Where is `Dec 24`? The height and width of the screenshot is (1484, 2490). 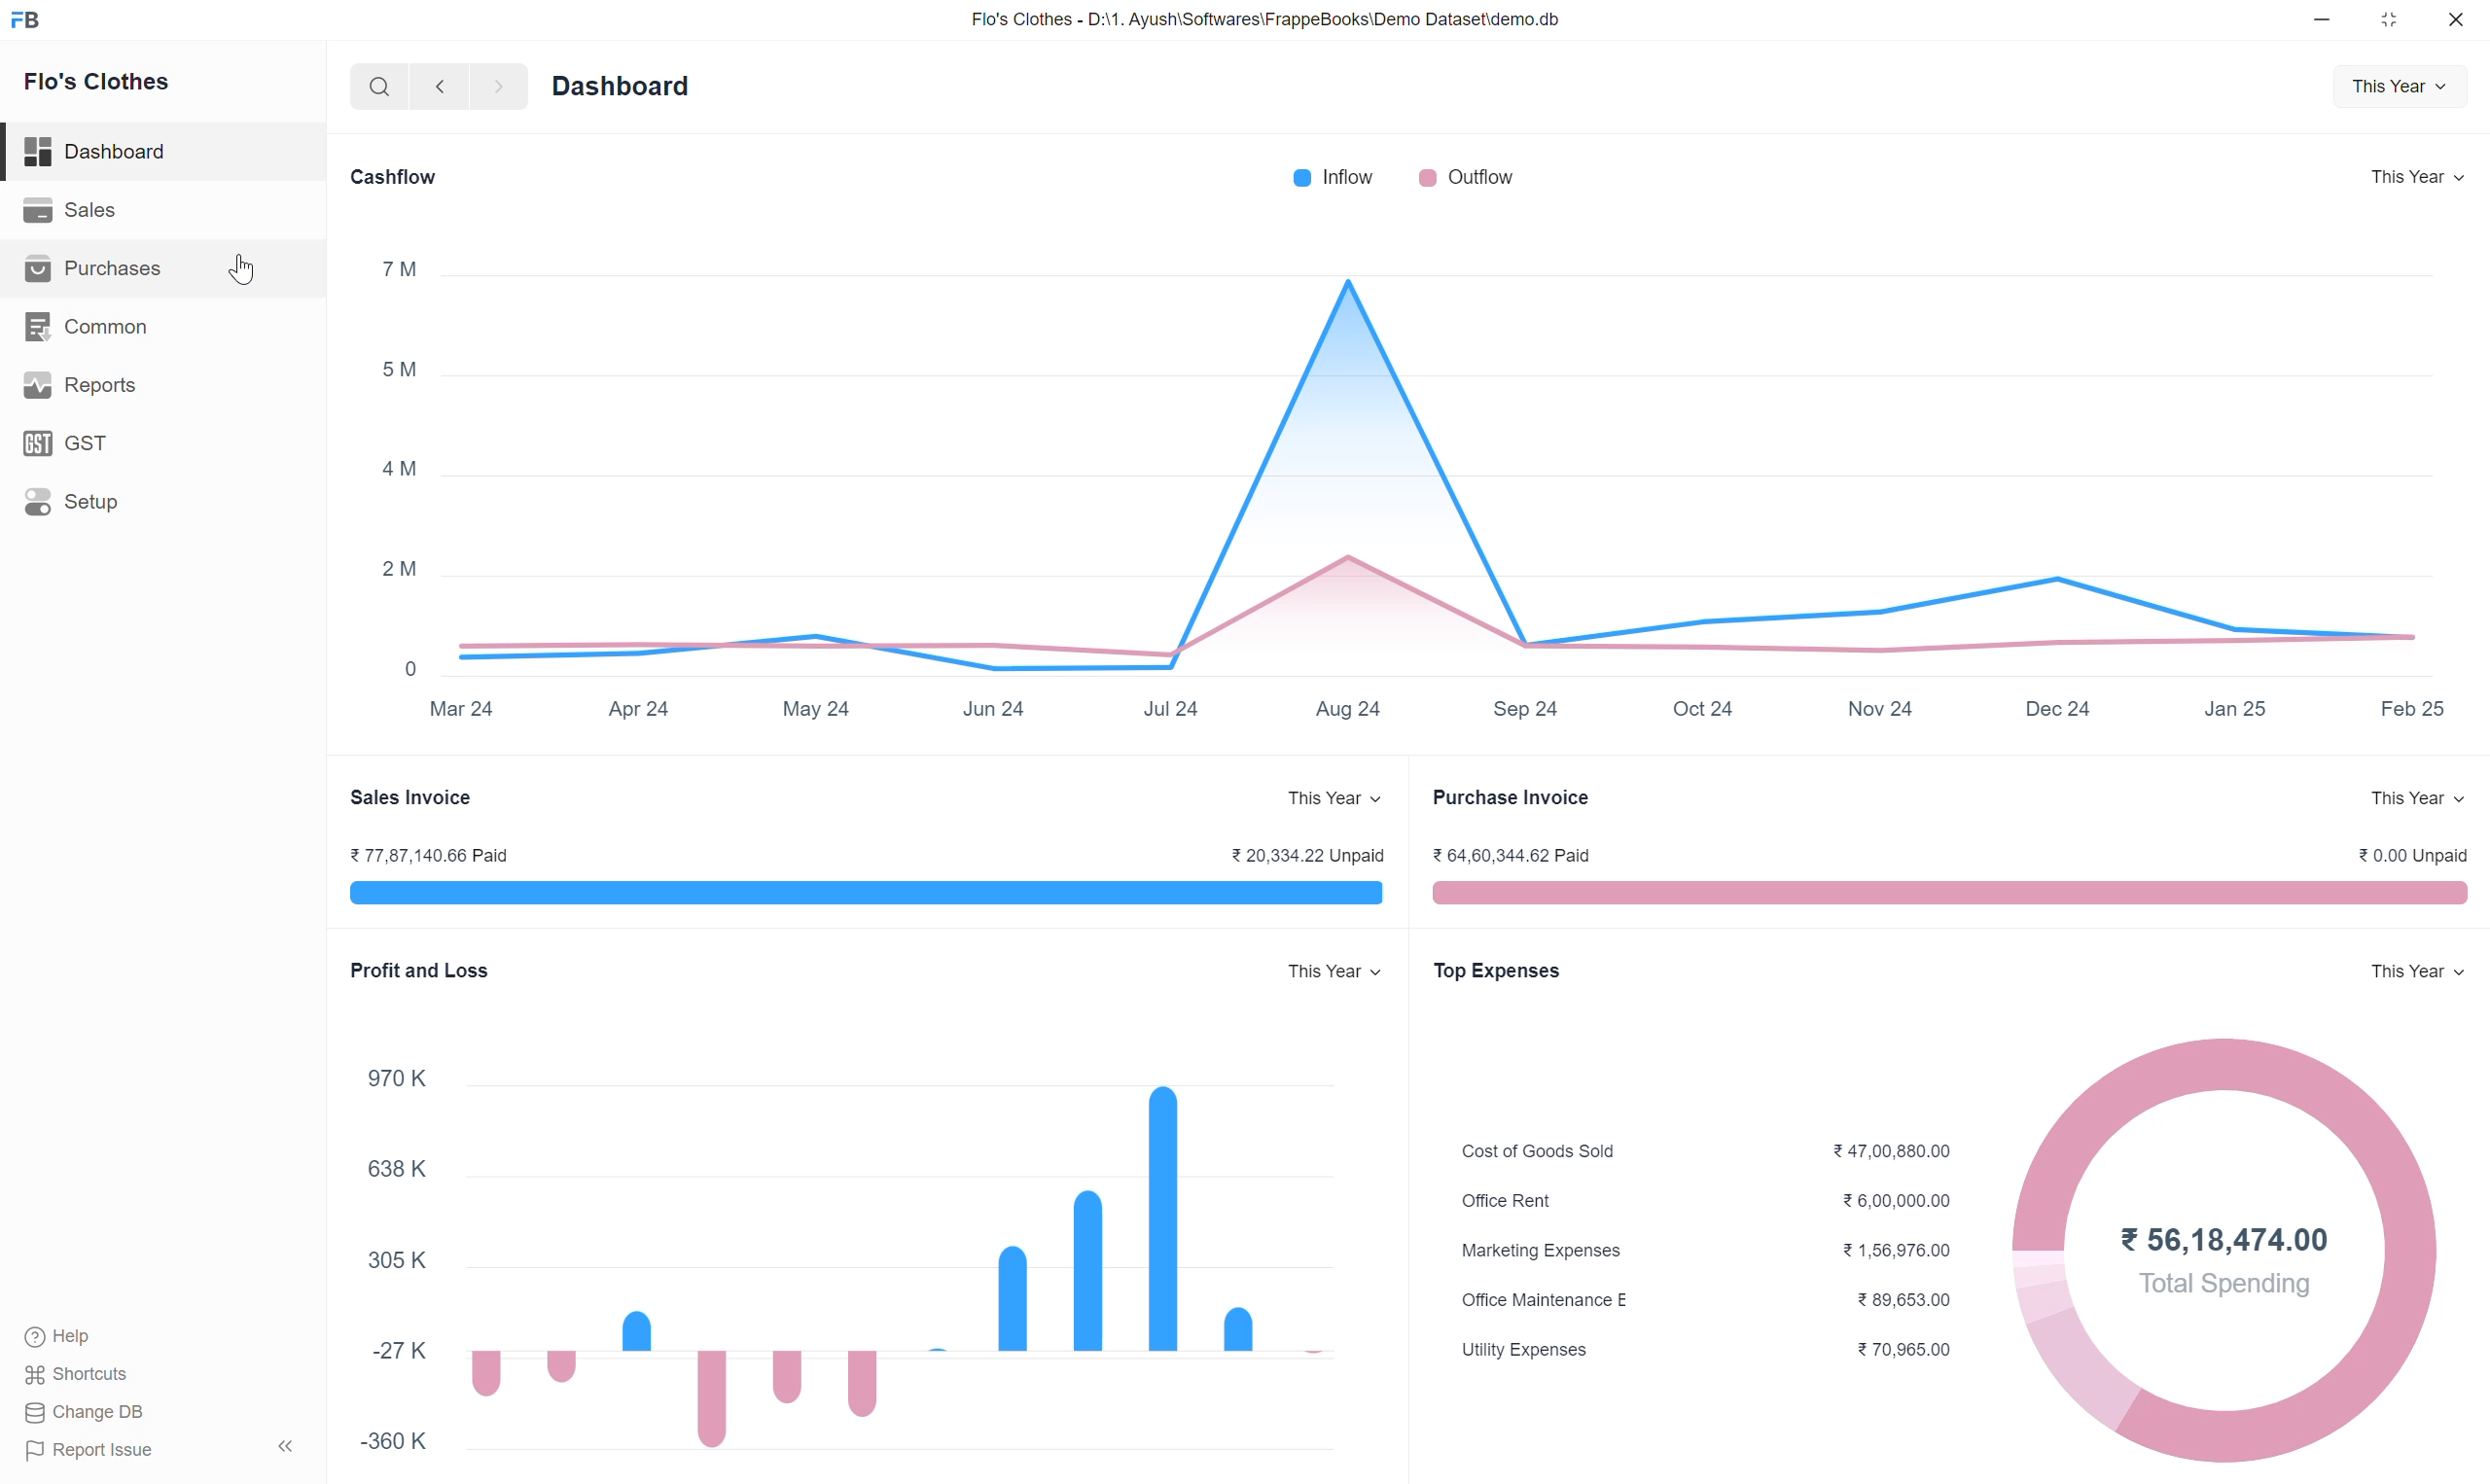 Dec 24 is located at coordinates (2058, 708).